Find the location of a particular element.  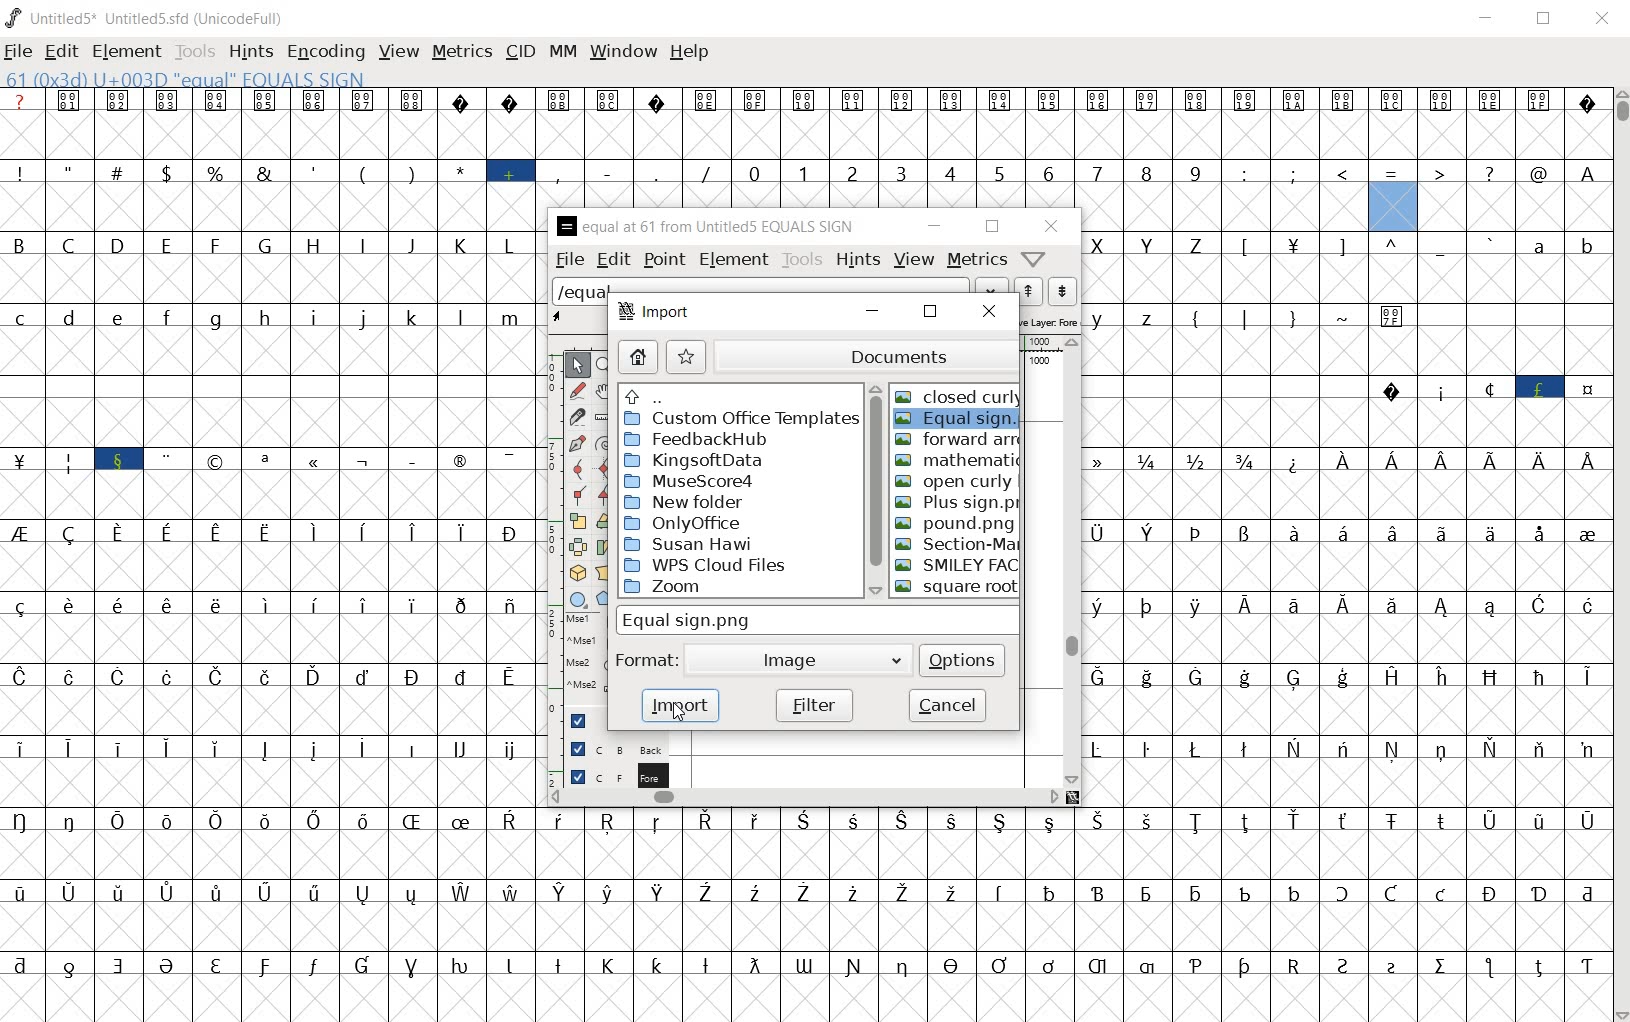

import is located at coordinates (655, 312).